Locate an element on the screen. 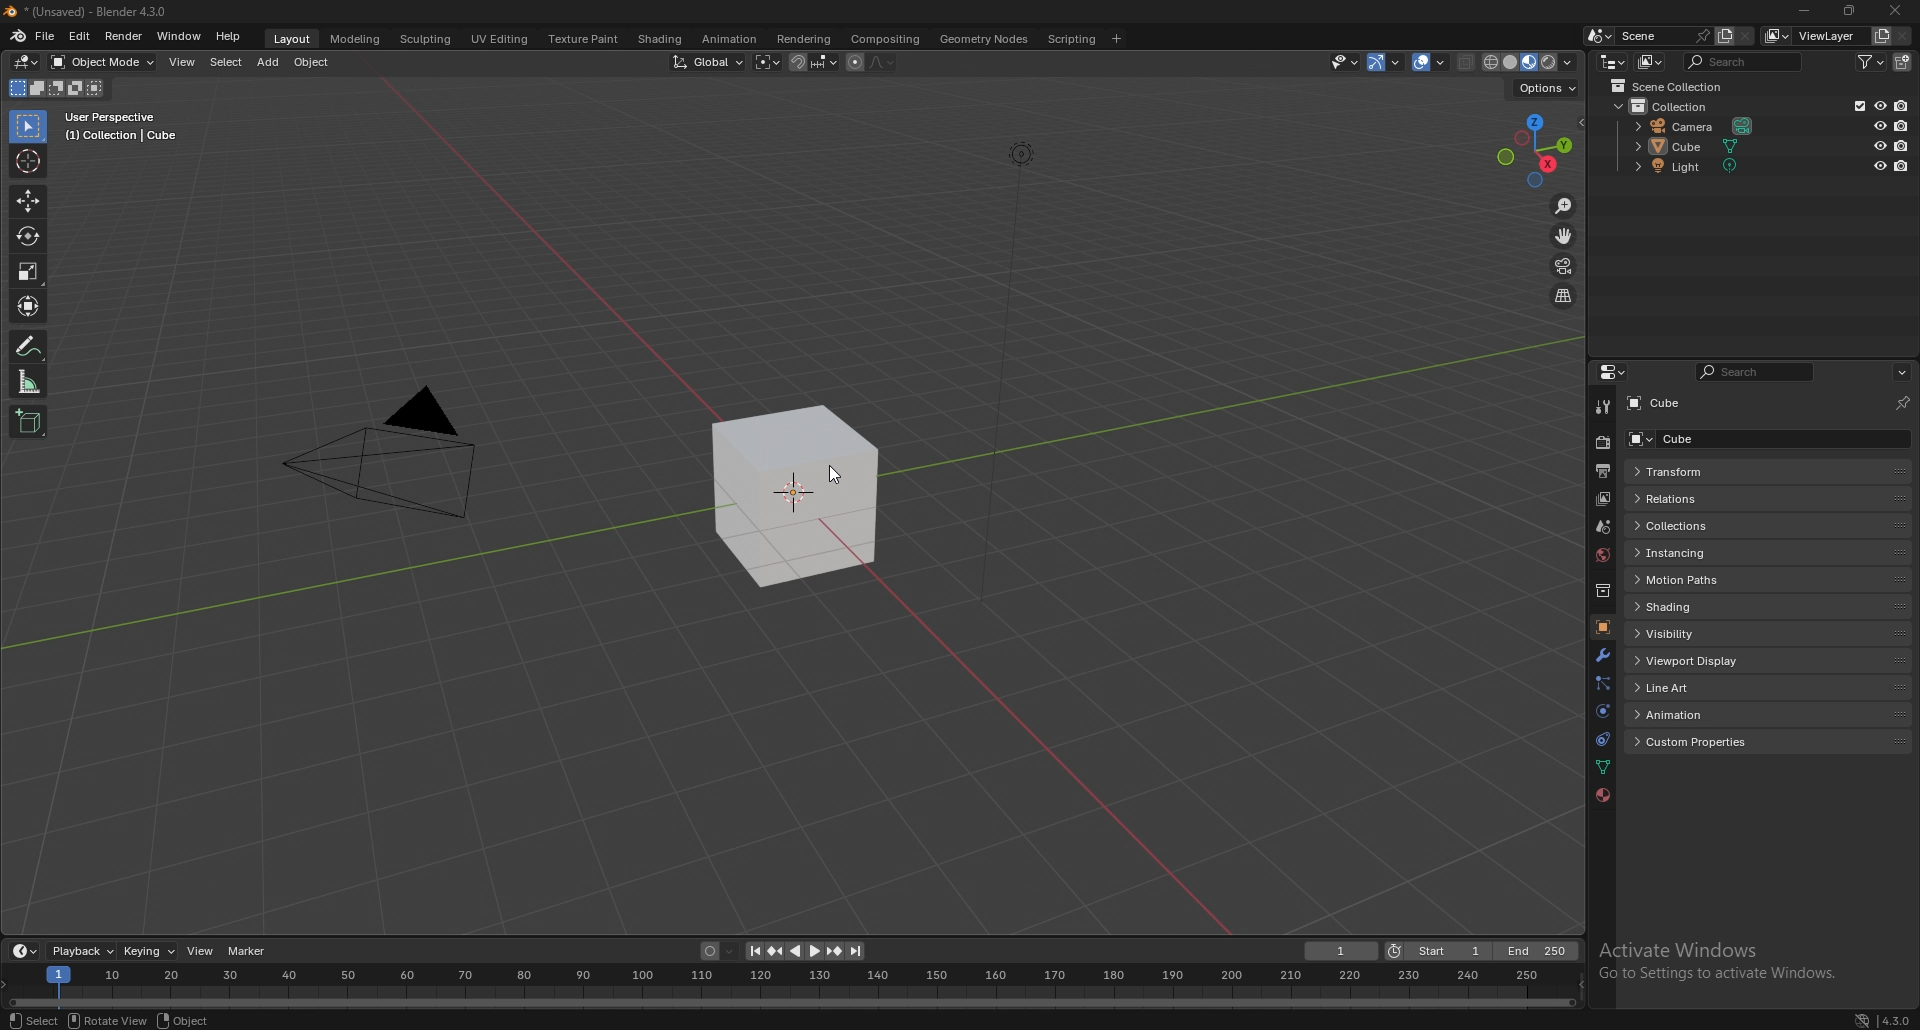 The width and height of the screenshot is (1920, 1030). cube is located at coordinates (1682, 402).